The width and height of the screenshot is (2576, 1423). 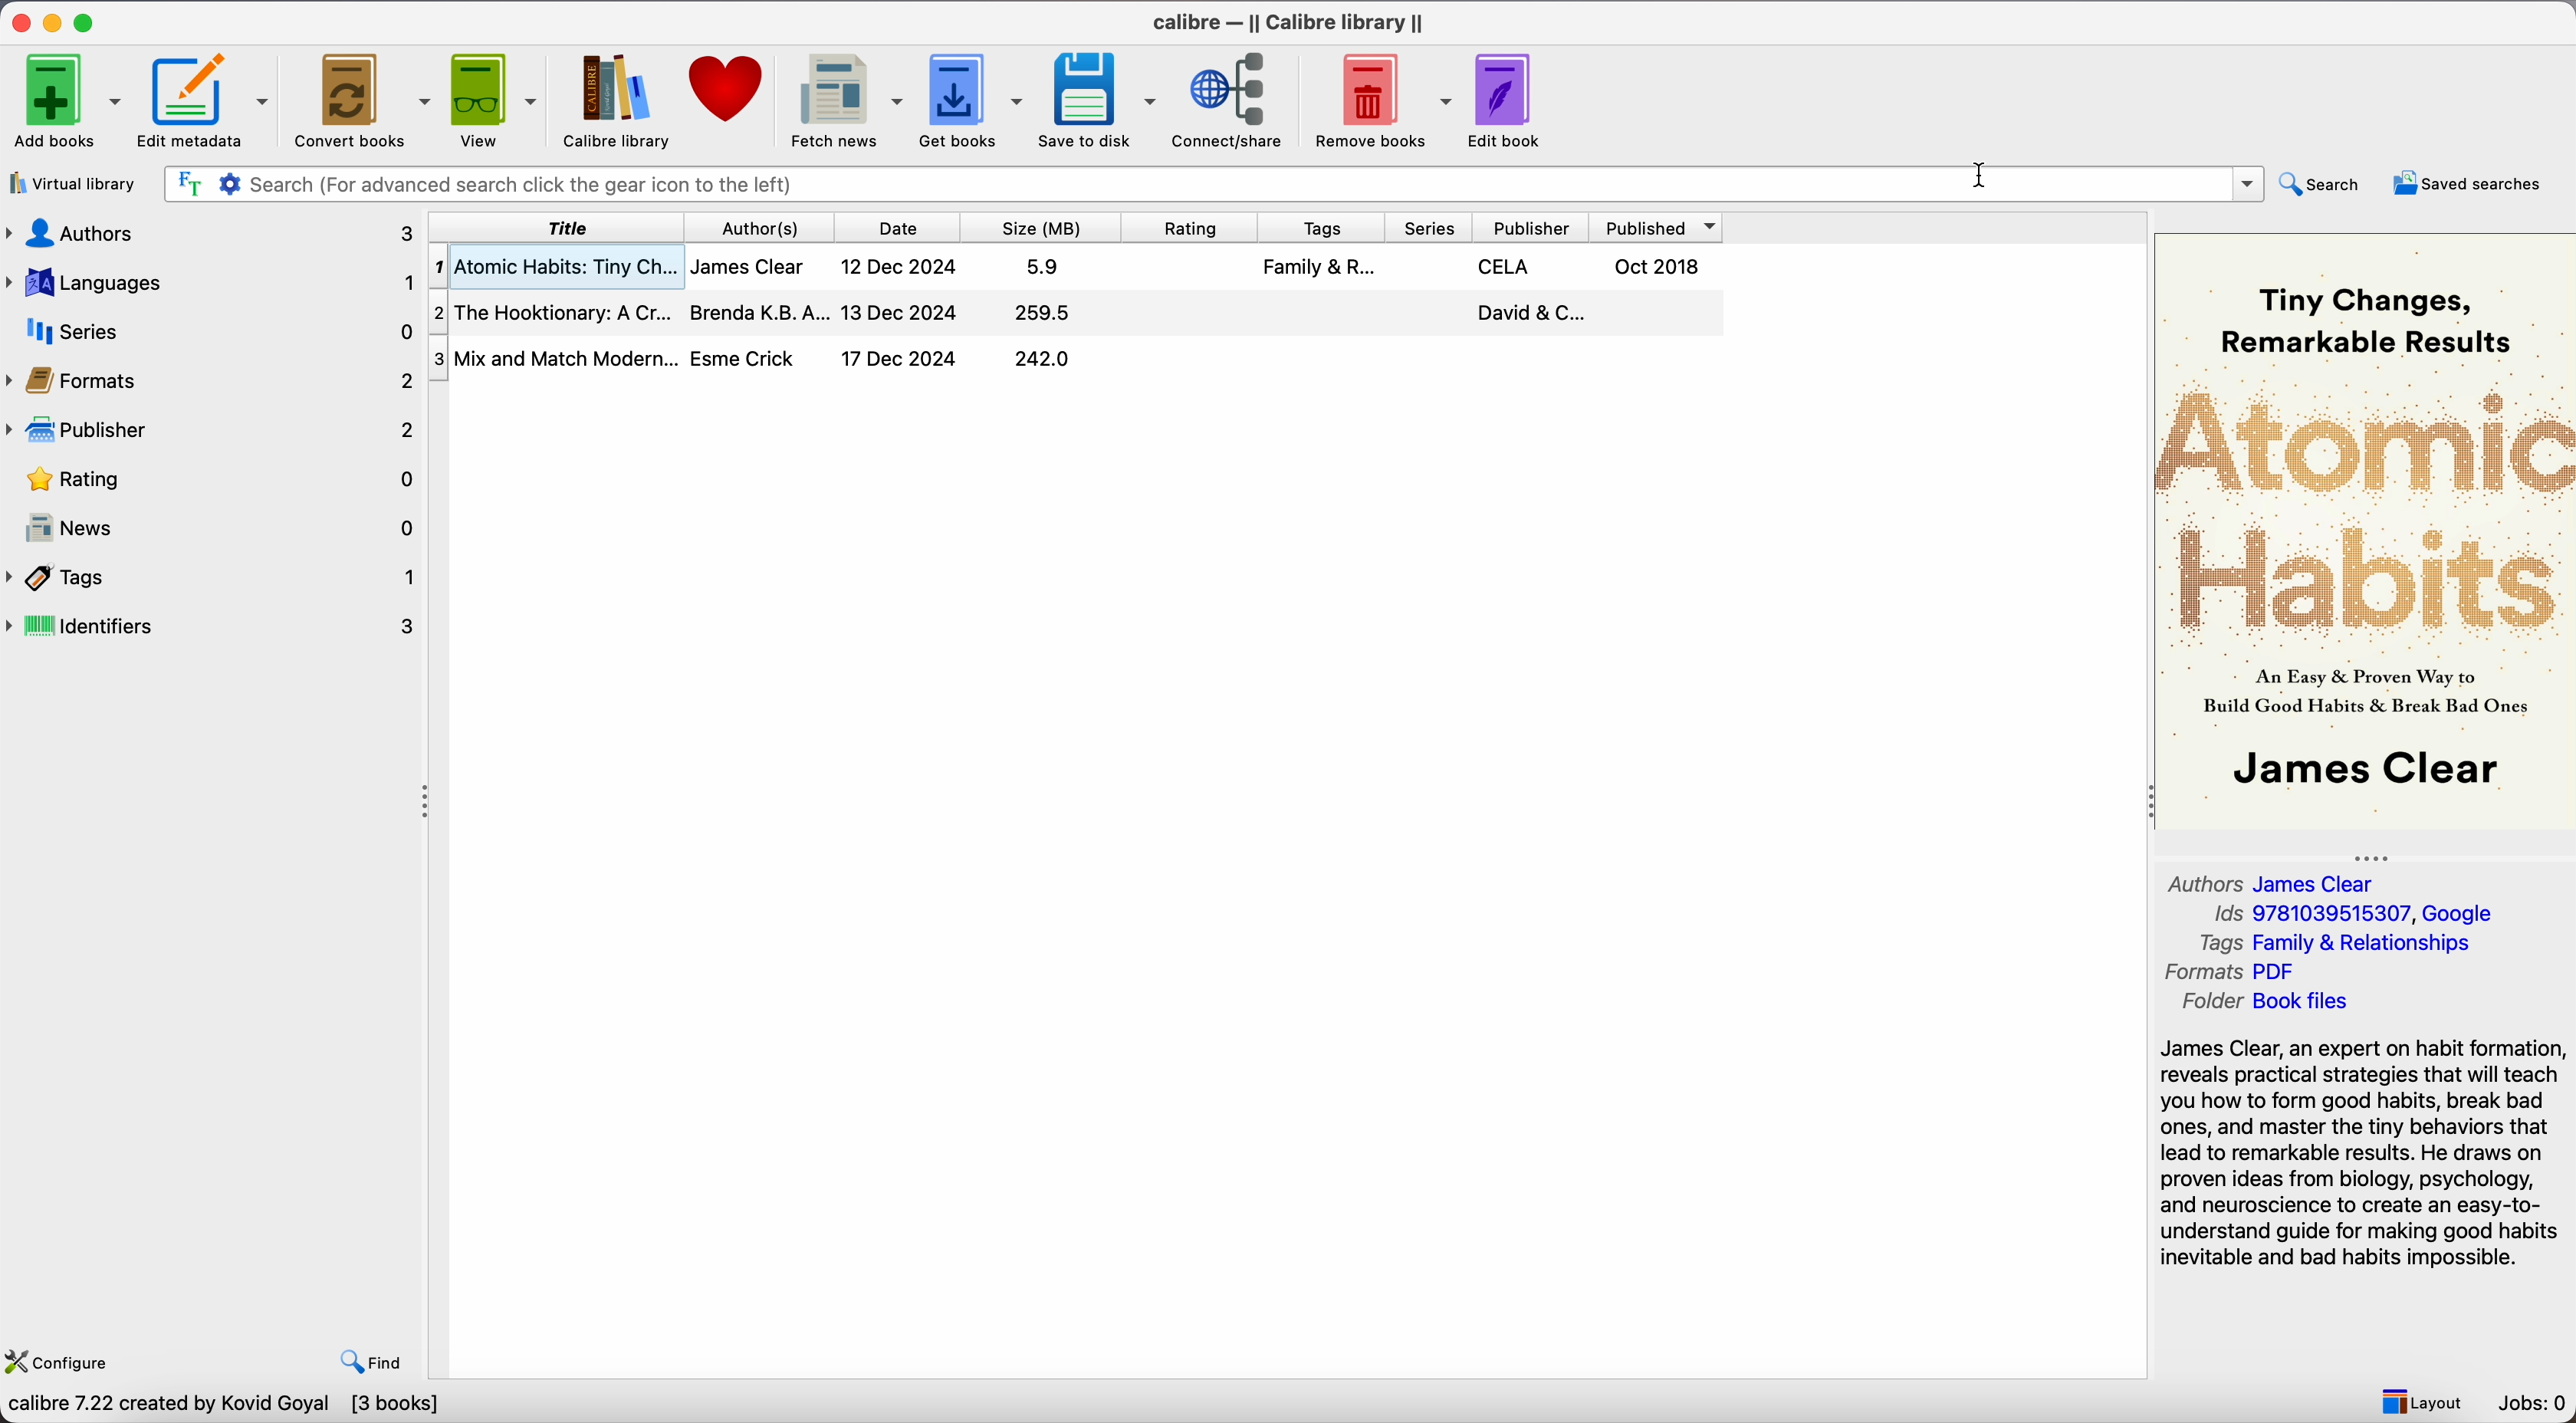 What do you see at coordinates (1321, 266) in the screenshot?
I see `Family & R...` at bounding box center [1321, 266].